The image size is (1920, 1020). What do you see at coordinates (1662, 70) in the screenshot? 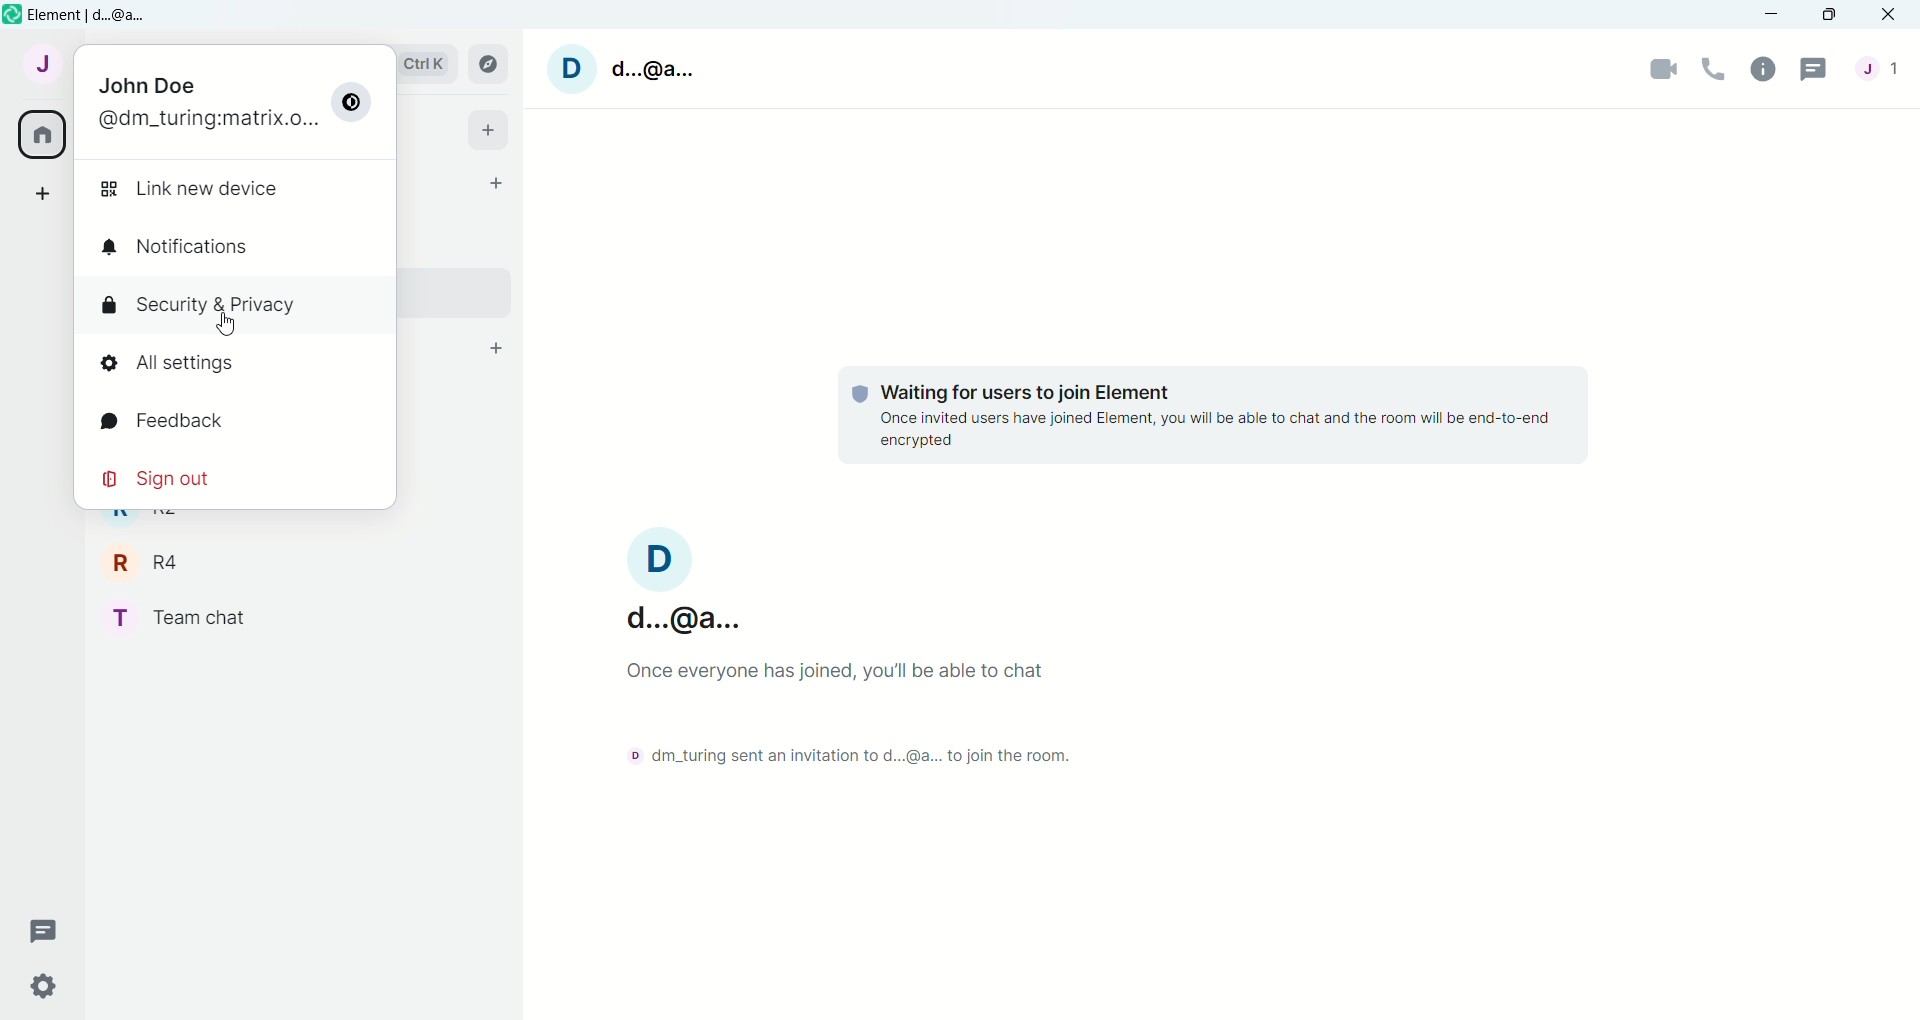
I see `video call` at bounding box center [1662, 70].